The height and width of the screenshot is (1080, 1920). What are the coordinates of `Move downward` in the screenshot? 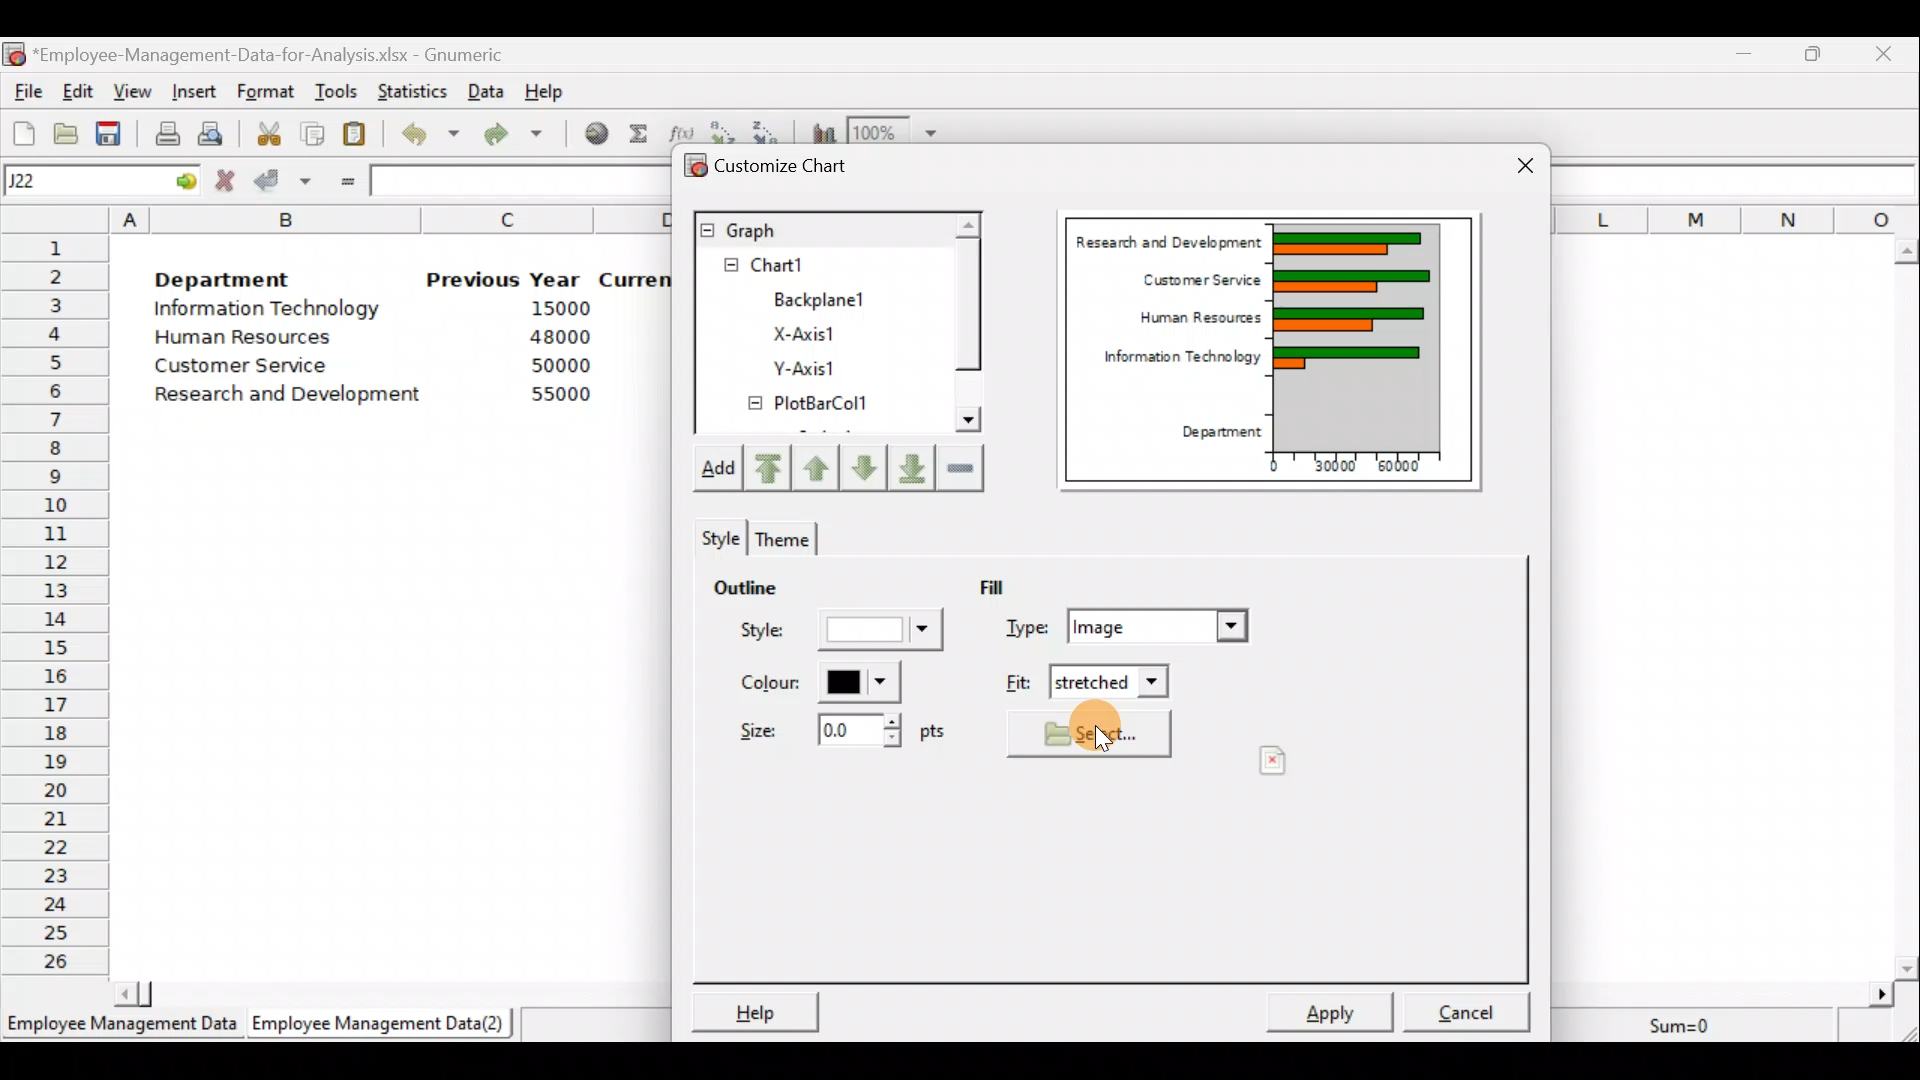 It's located at (907, 464).